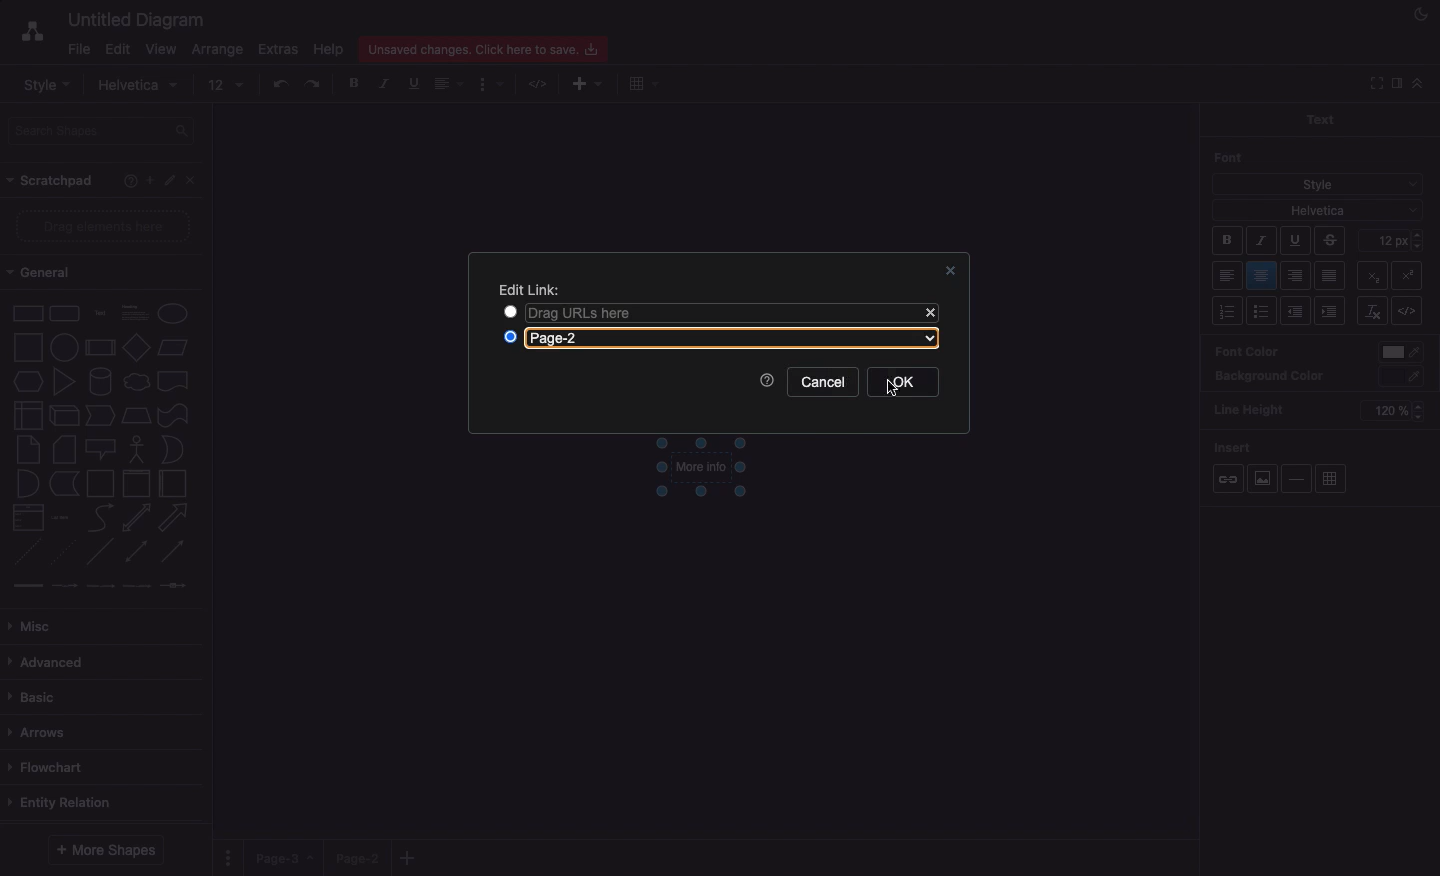  What do you see at coordinates (135, 450) in the screenshot?
I see `actor` at bounding box center [135, 450].